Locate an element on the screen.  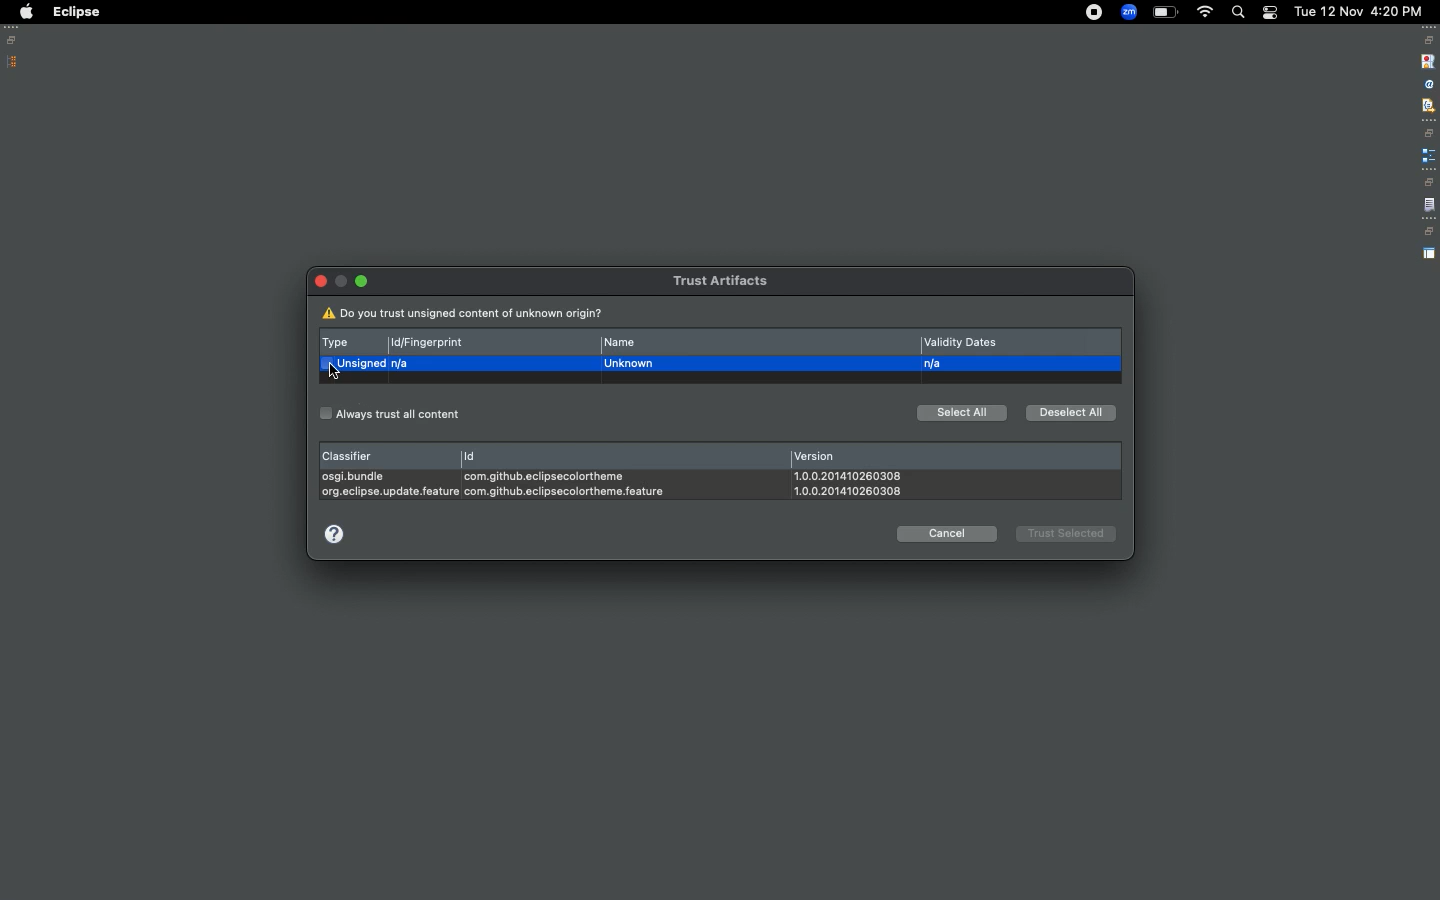
Deselect all is located at coordinates (1068, 412).